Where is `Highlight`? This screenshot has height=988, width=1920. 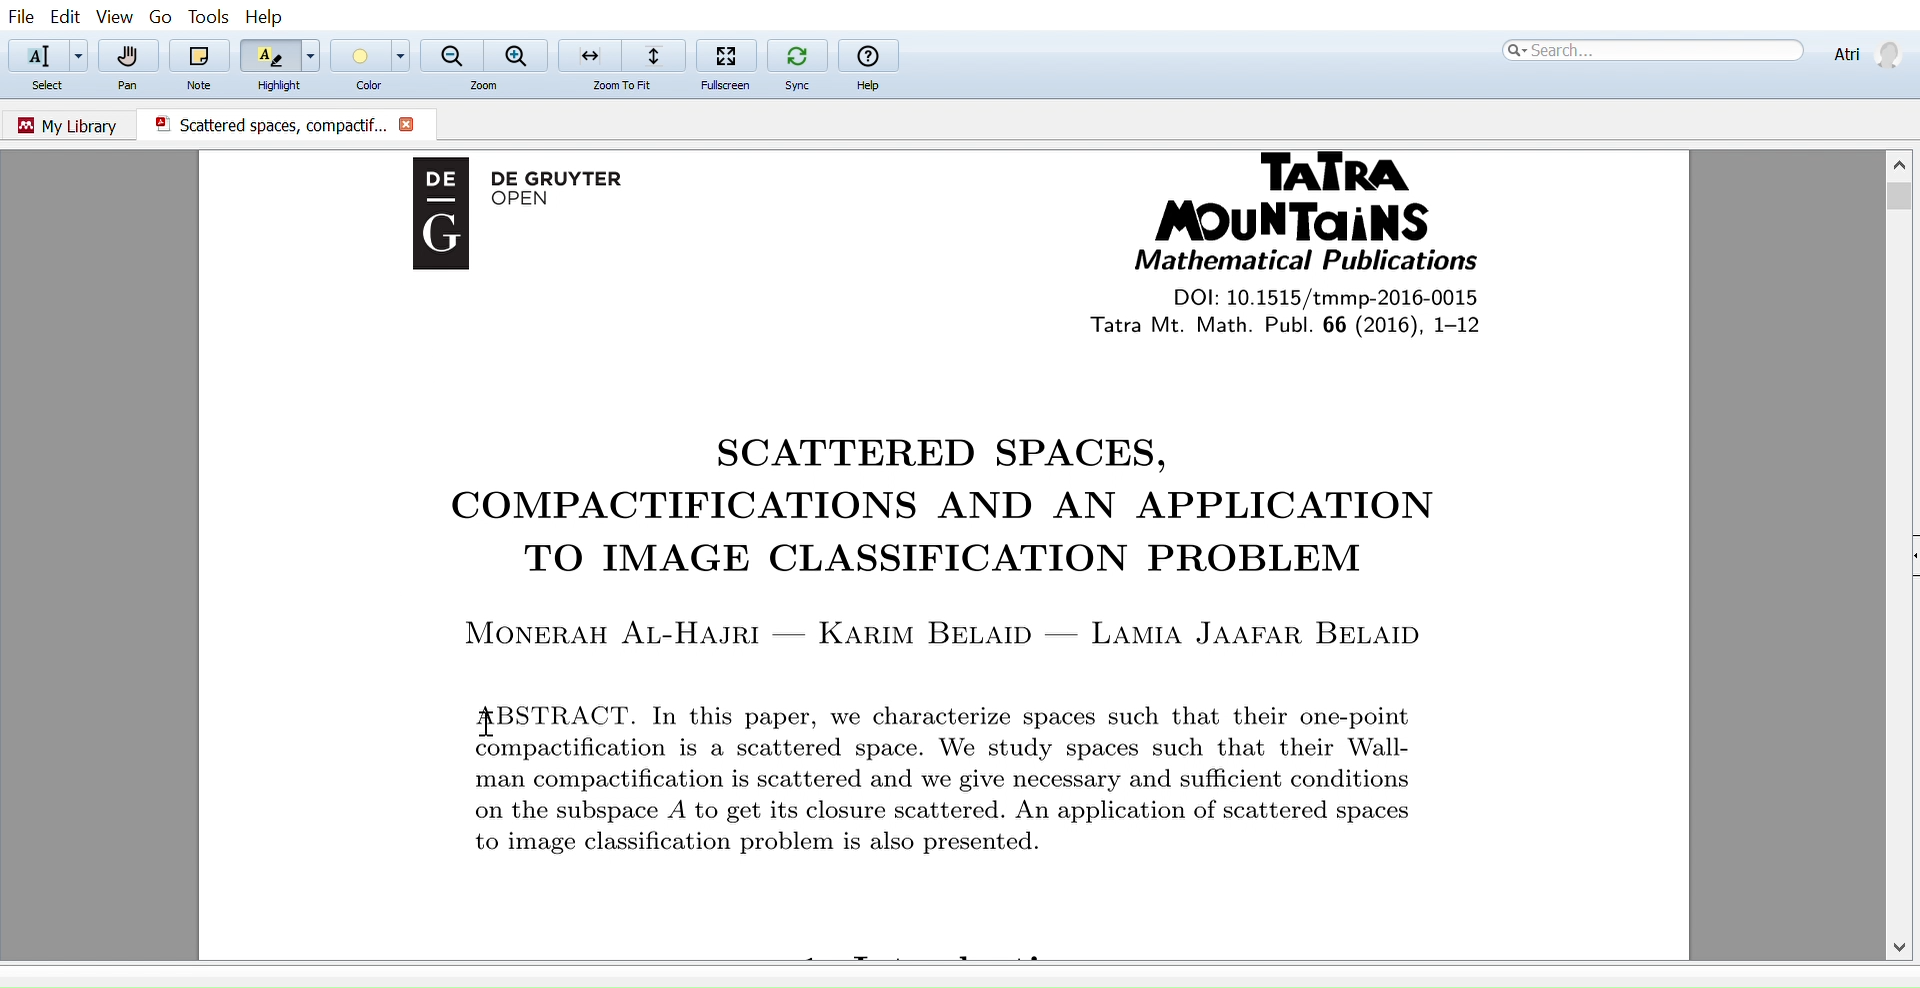 Highlight is located at coordinates (269, 55).